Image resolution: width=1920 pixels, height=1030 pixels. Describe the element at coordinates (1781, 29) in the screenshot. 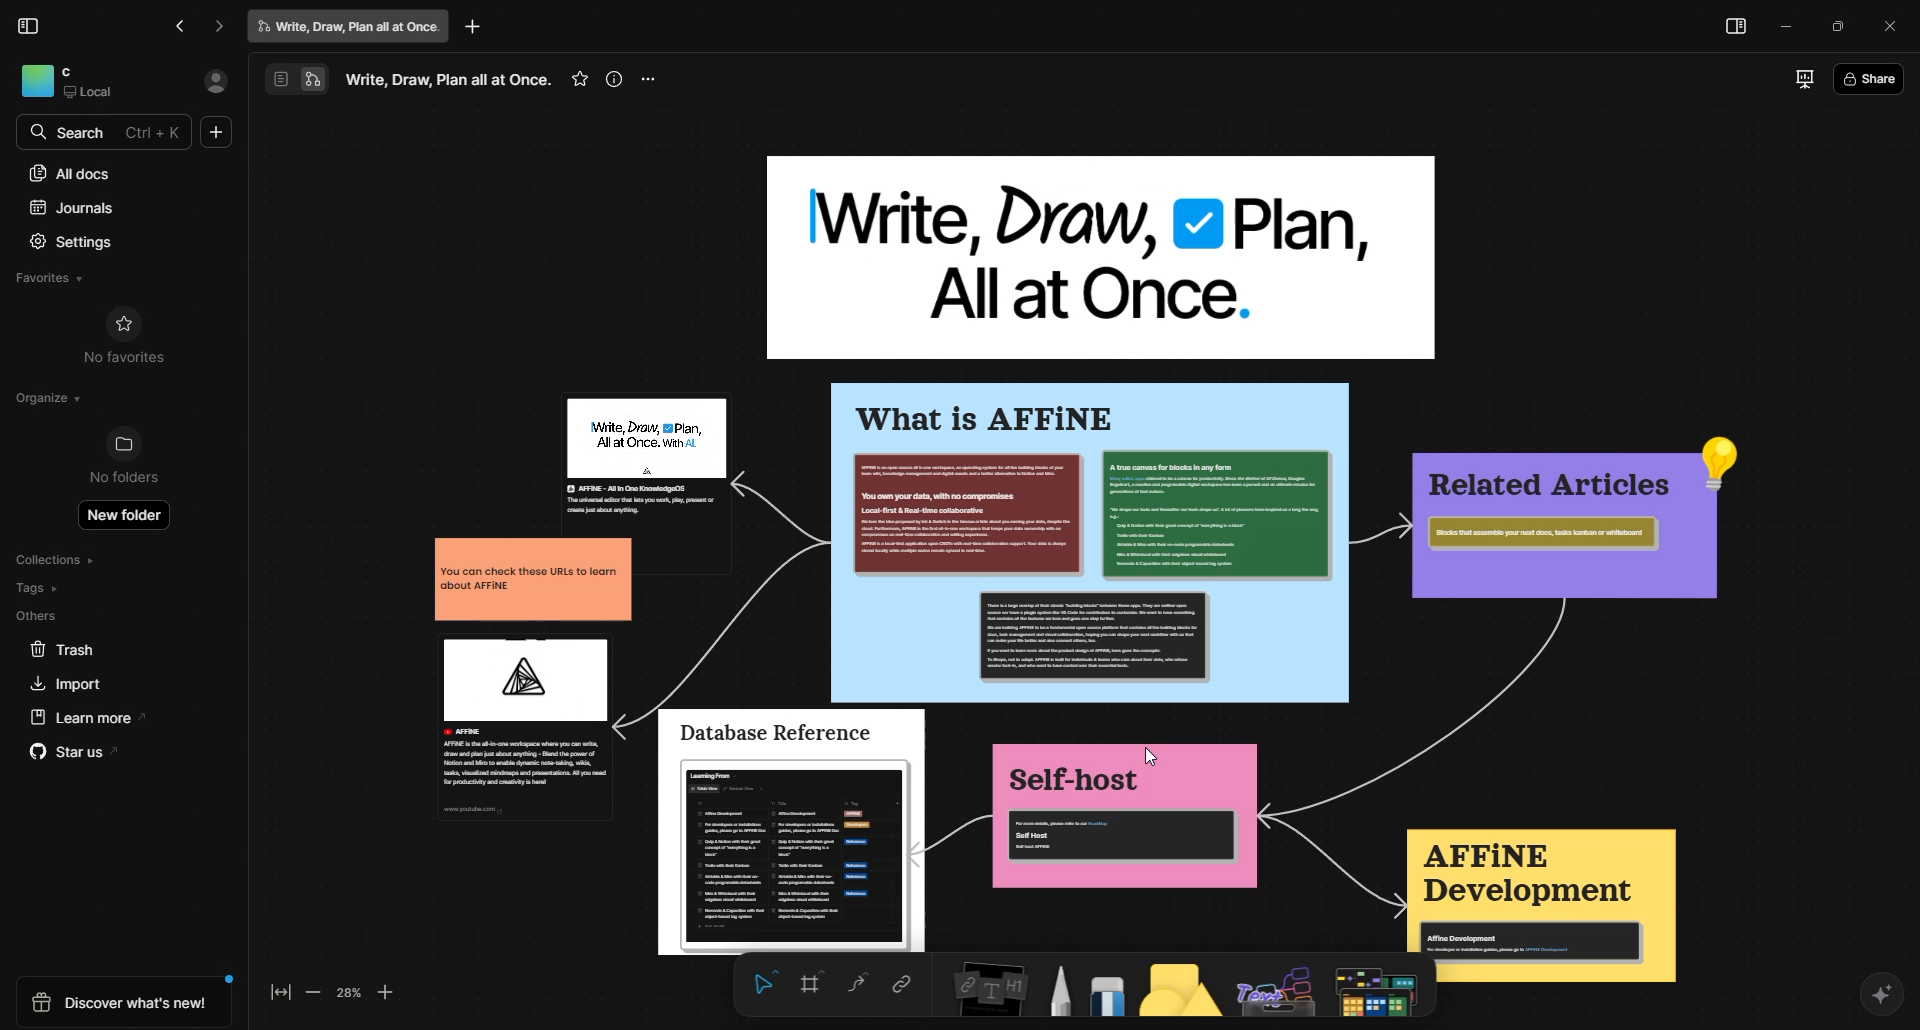

I see `minimize` at that location.